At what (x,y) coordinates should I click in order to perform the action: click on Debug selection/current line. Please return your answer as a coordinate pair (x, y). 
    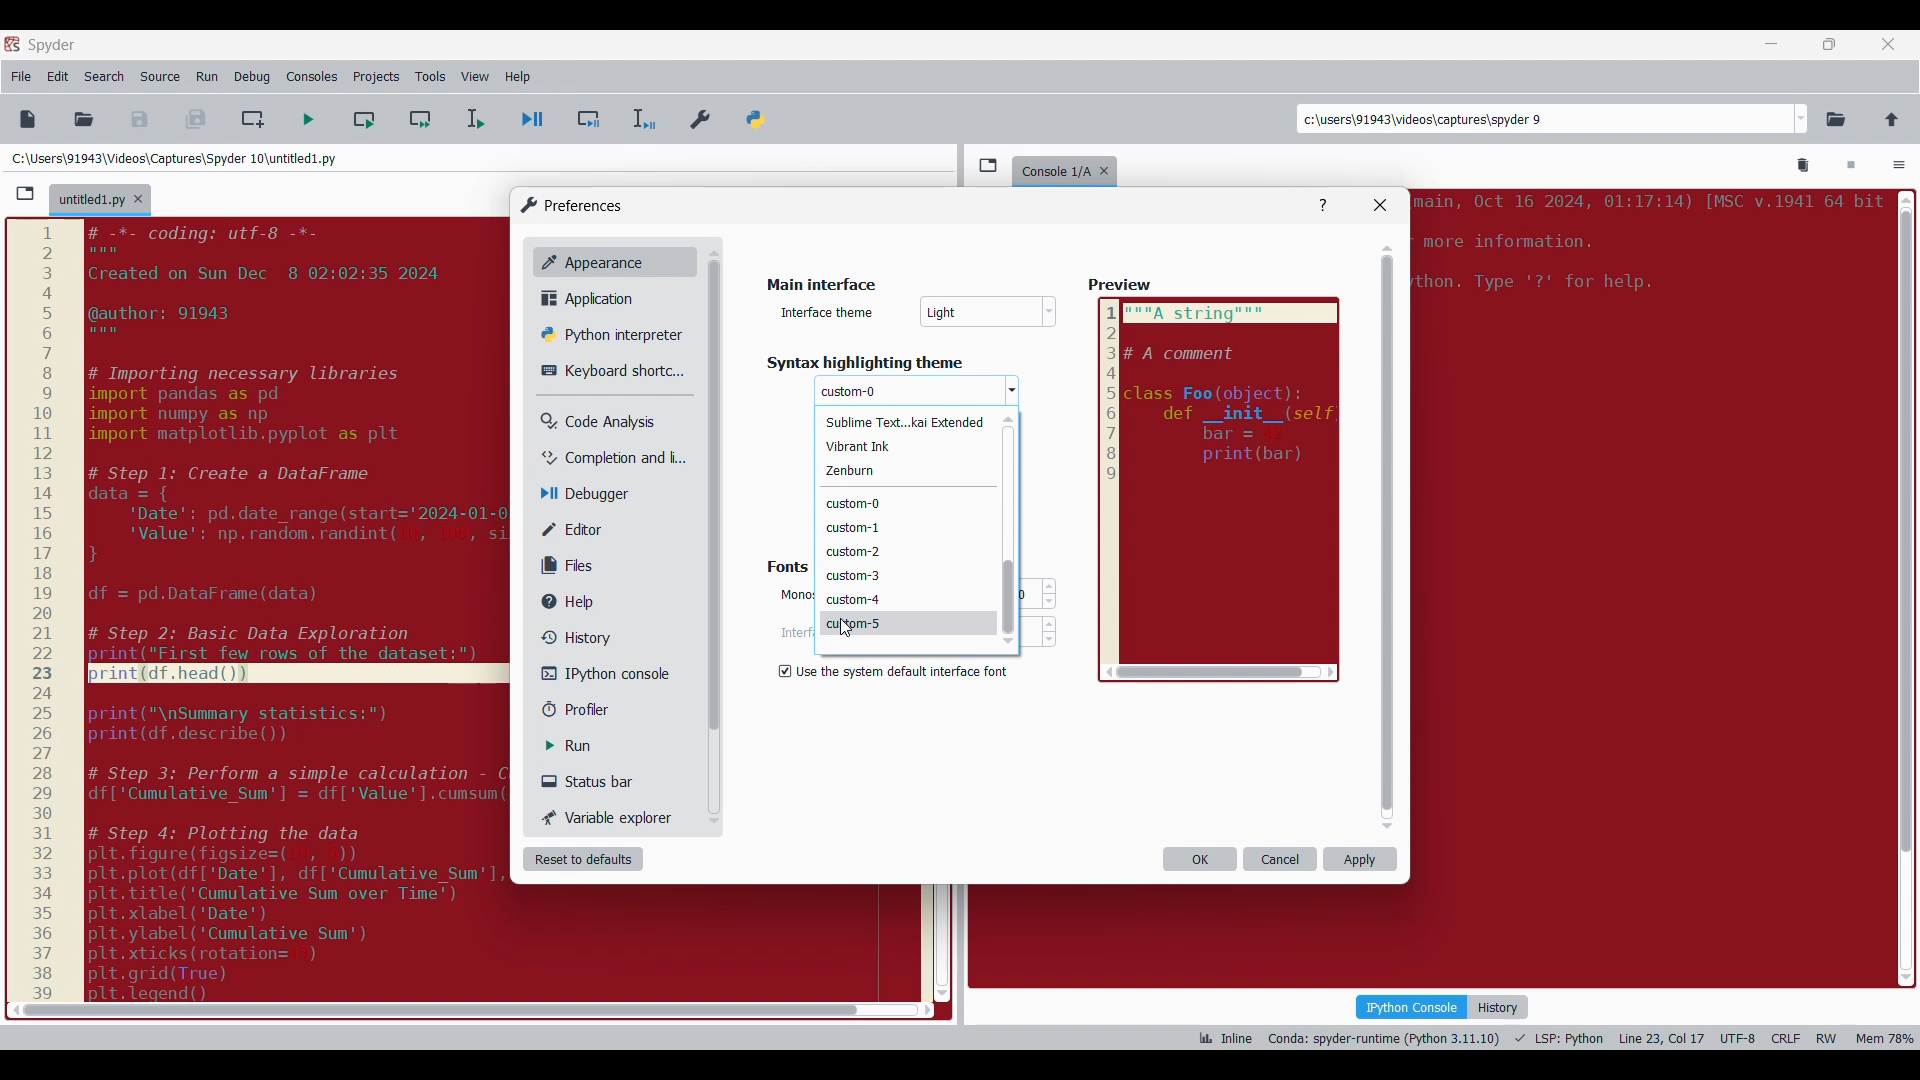
    Looking at the image, I should click on (642, 119).